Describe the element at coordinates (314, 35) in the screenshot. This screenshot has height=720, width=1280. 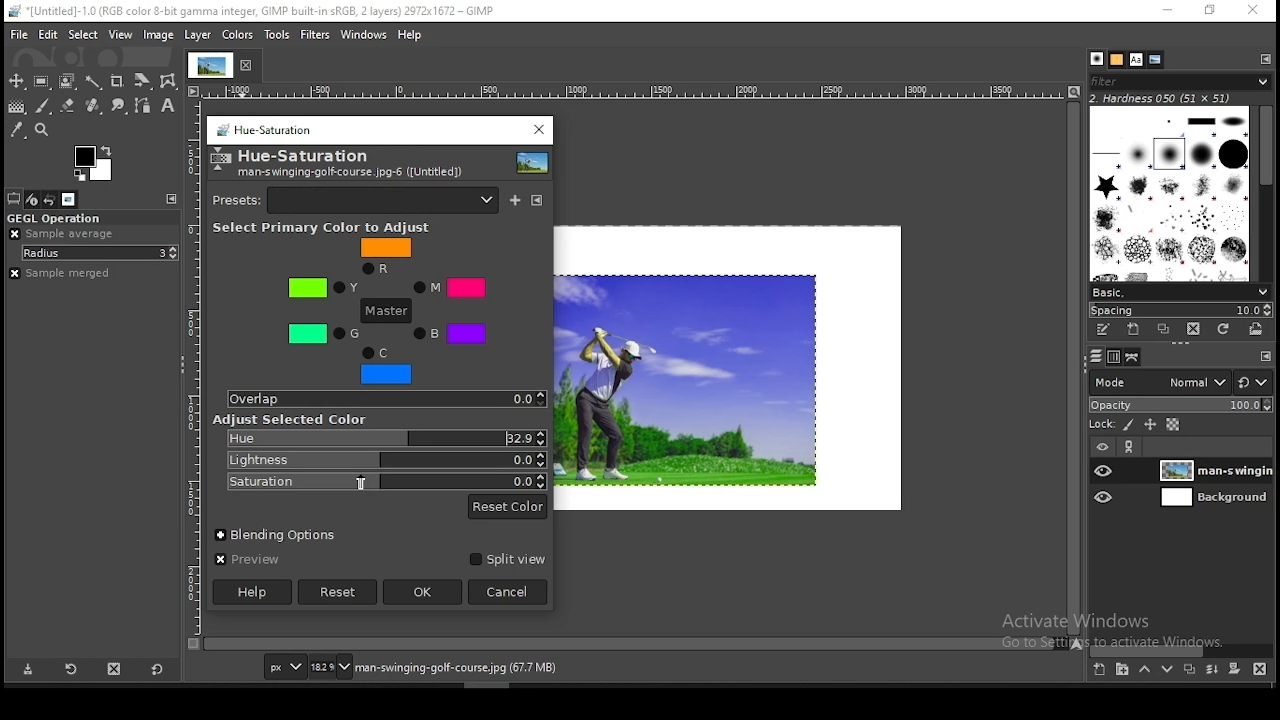
I see `filters` at that location.